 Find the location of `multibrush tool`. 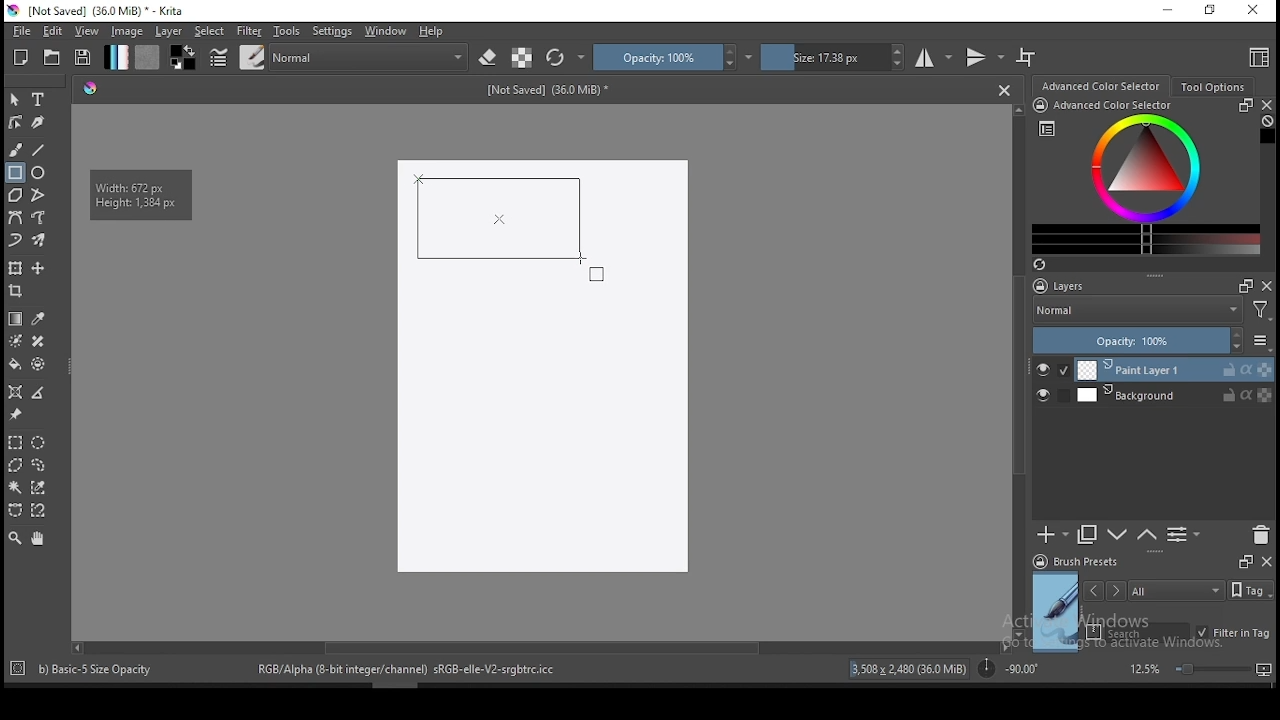

multibrush tool is located at coordinates (40, 242).